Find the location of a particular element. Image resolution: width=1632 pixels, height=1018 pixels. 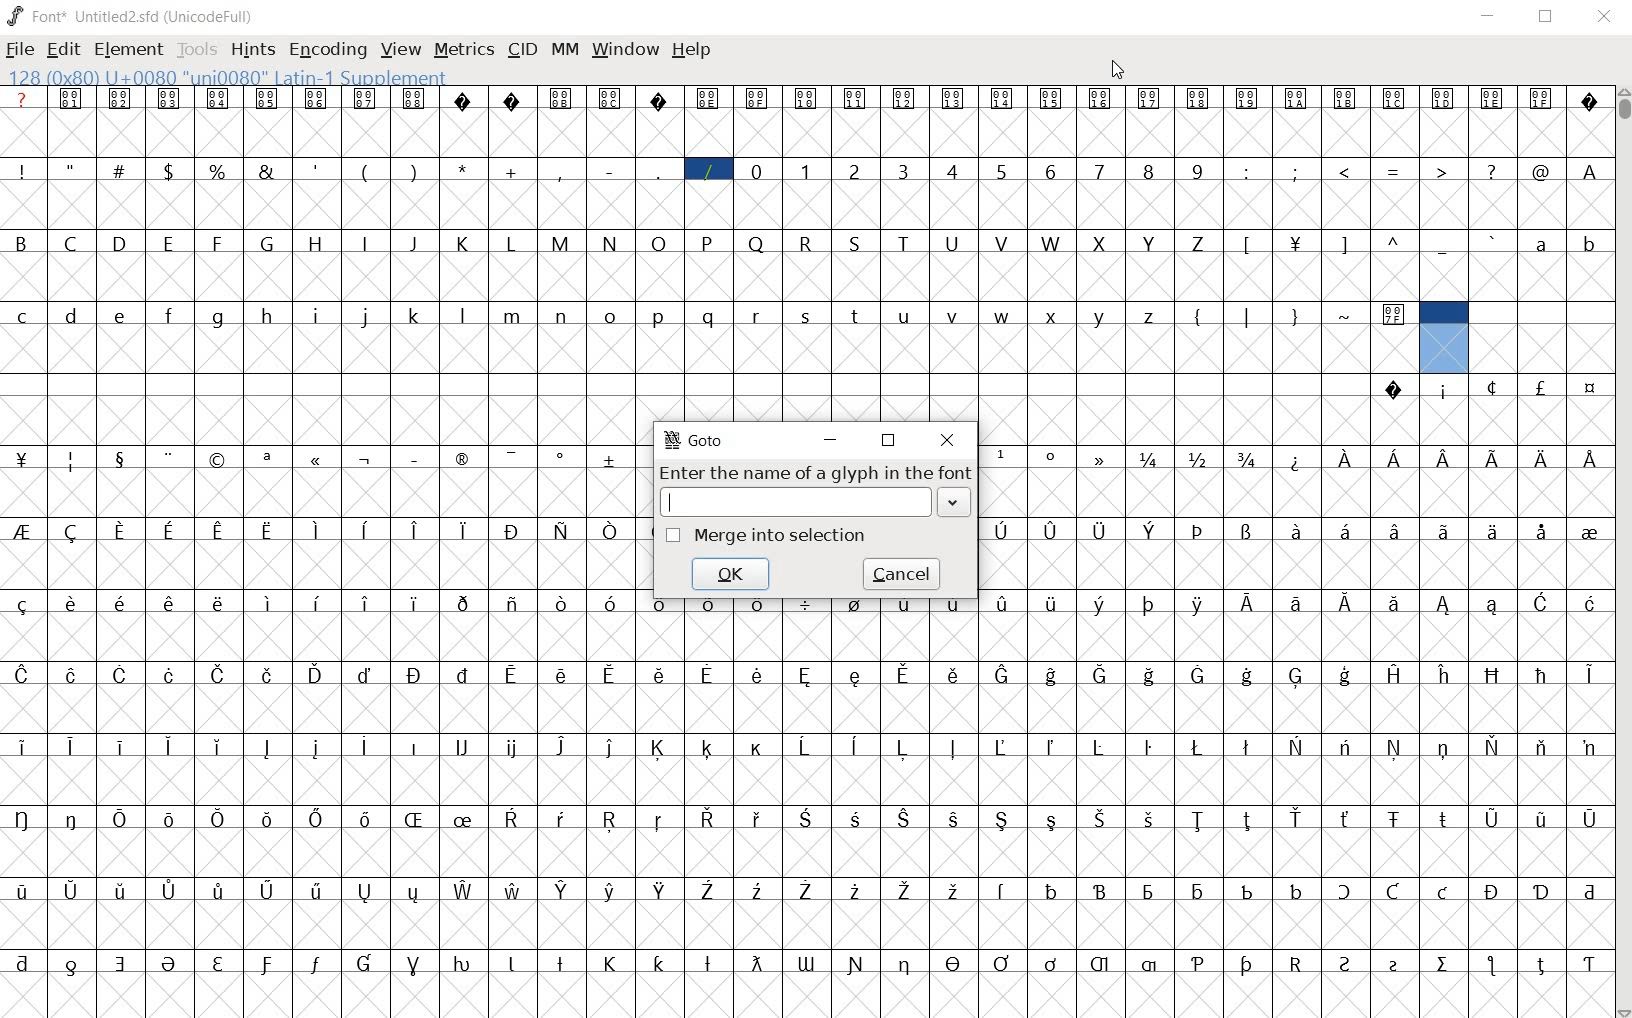

Symbol is located at coordinates (23, 961).